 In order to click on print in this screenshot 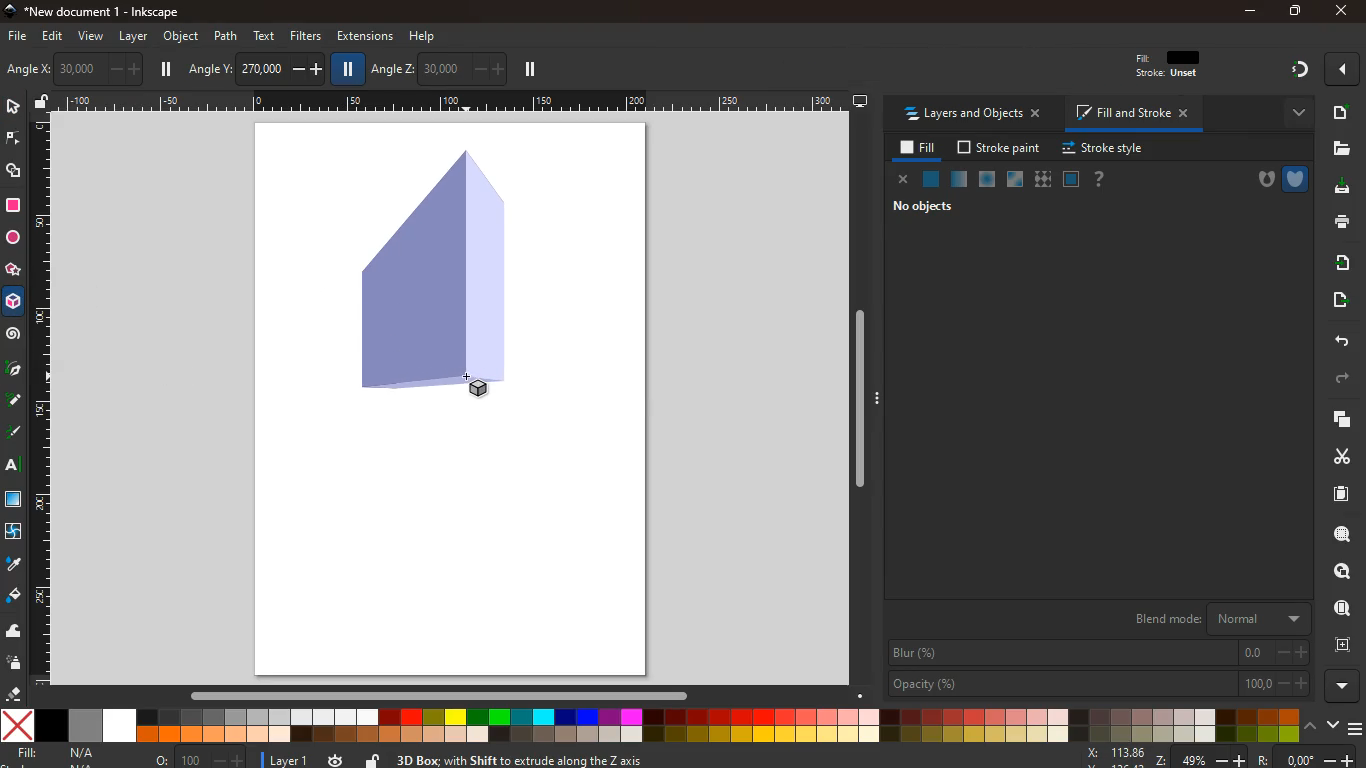, I will do `click(1339, 223)`.